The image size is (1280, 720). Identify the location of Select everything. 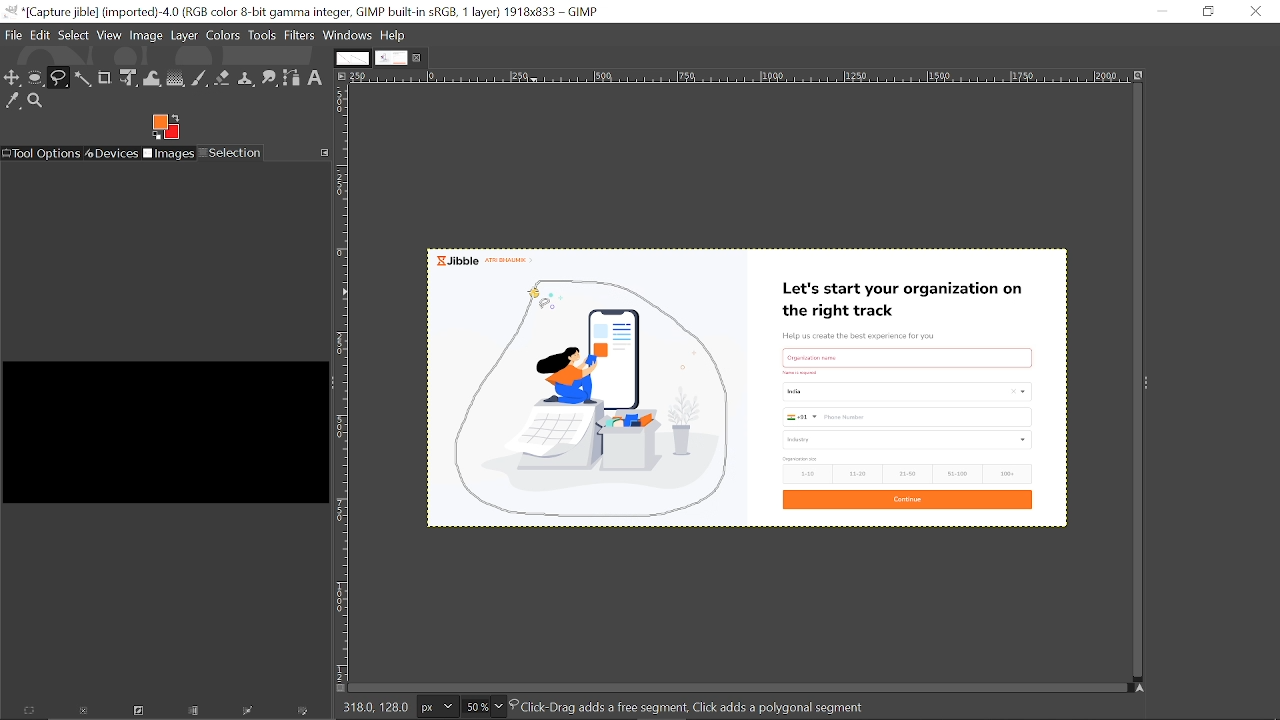
(30, 712).